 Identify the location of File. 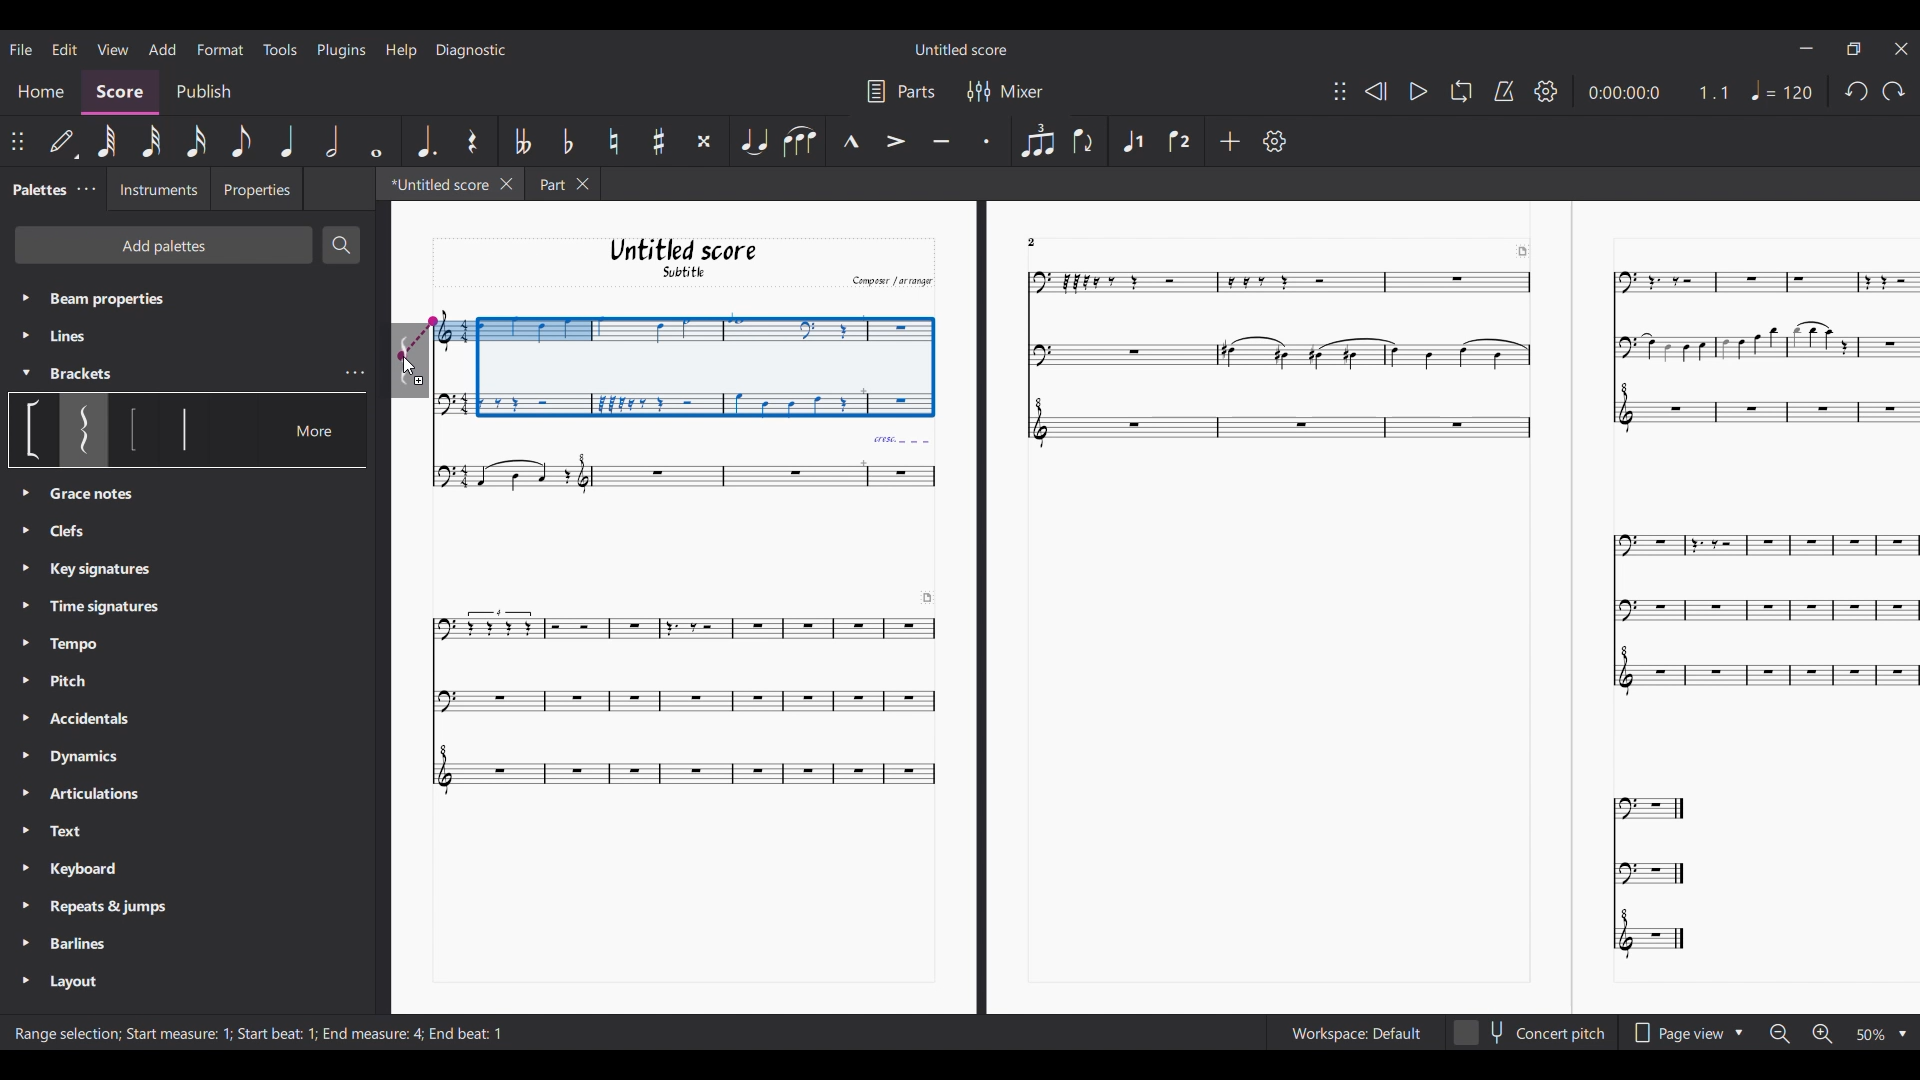
(21, 48).